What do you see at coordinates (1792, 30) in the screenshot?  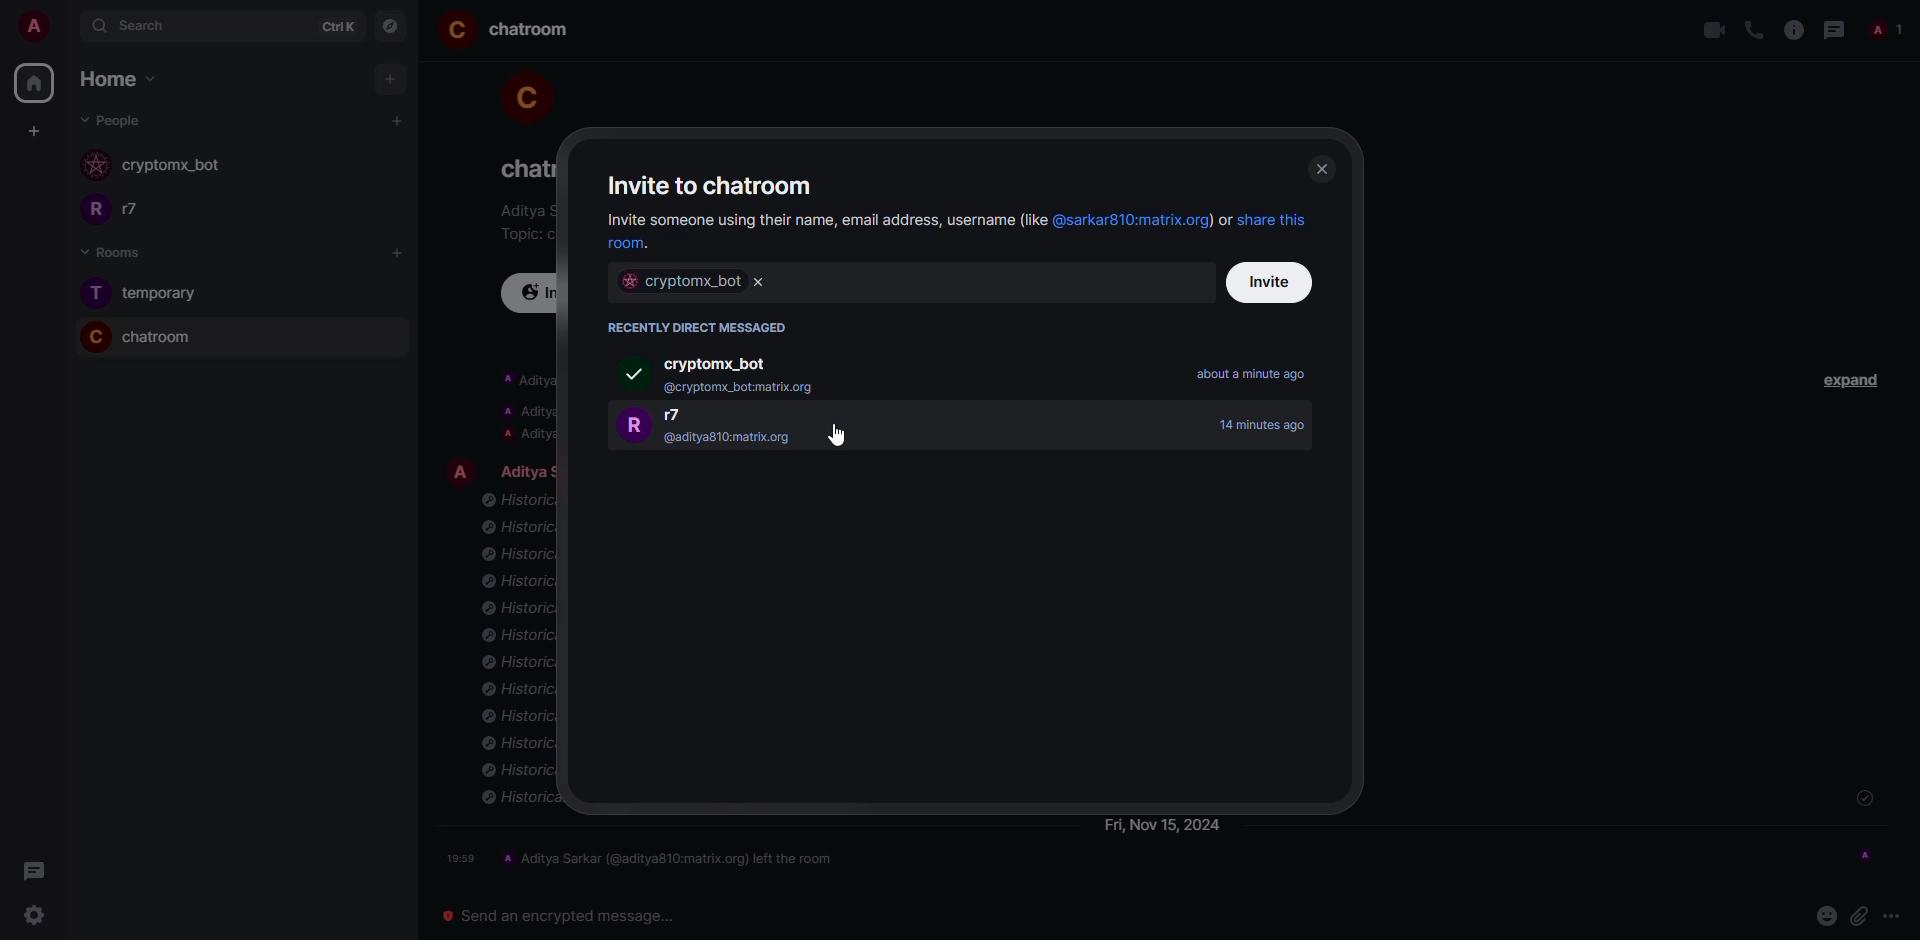 I see `info` at bounding box center [1792, 30].